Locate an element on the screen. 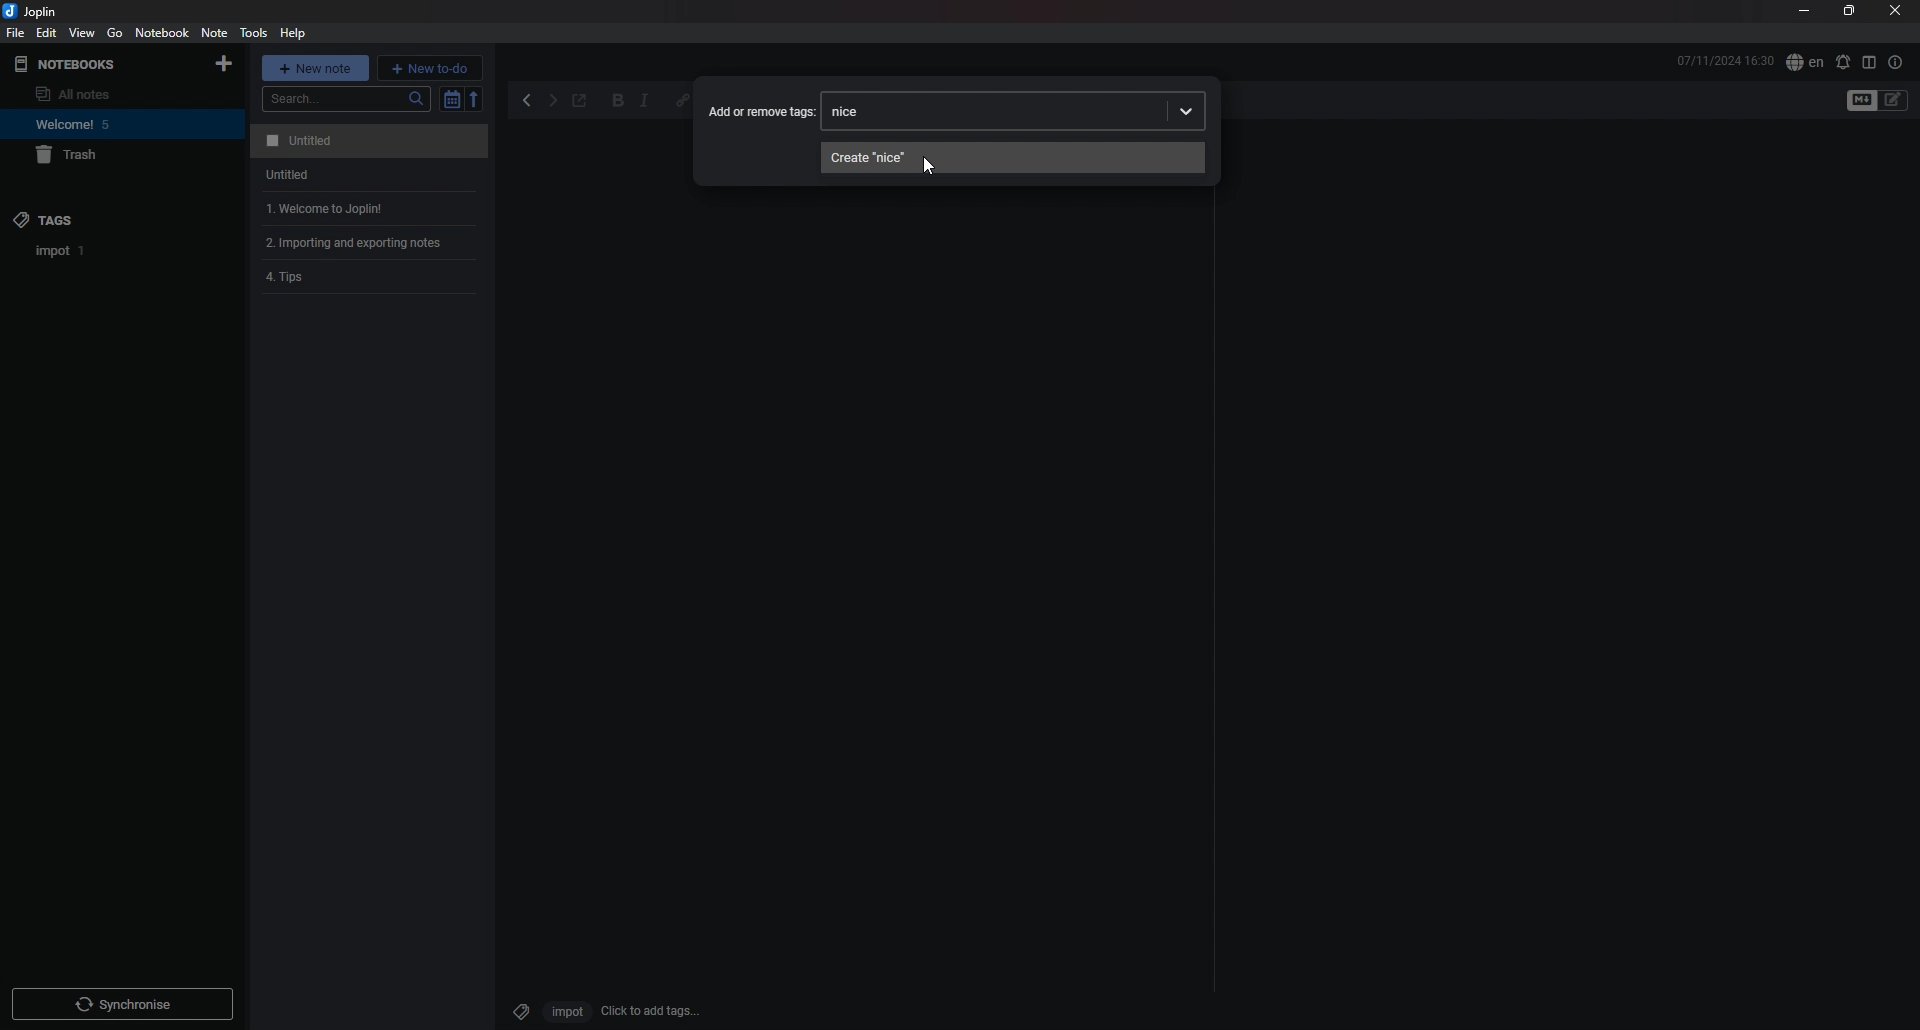 The height and width of the screenshot is (1030, 1920). bold is located at coordinates (618, 102).